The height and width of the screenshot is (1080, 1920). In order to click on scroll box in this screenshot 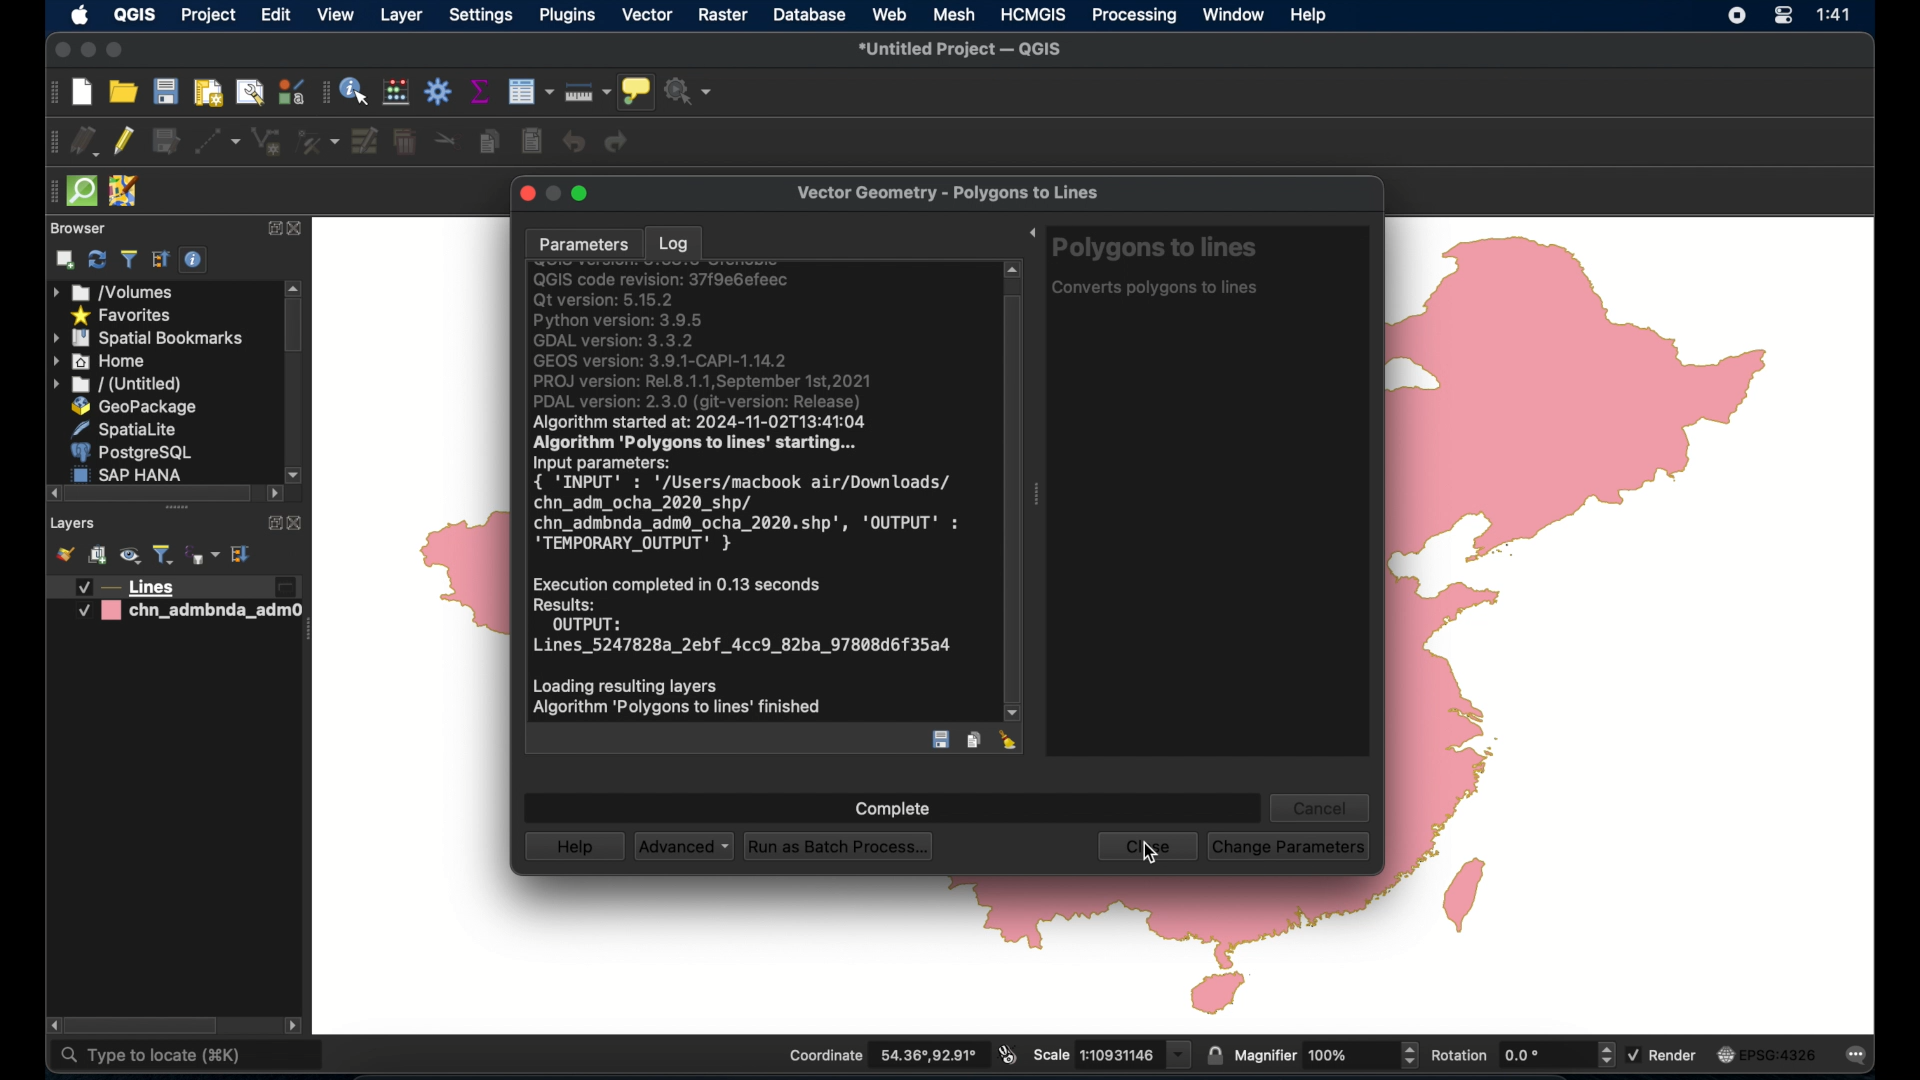, I will do `click(293, 329)`.